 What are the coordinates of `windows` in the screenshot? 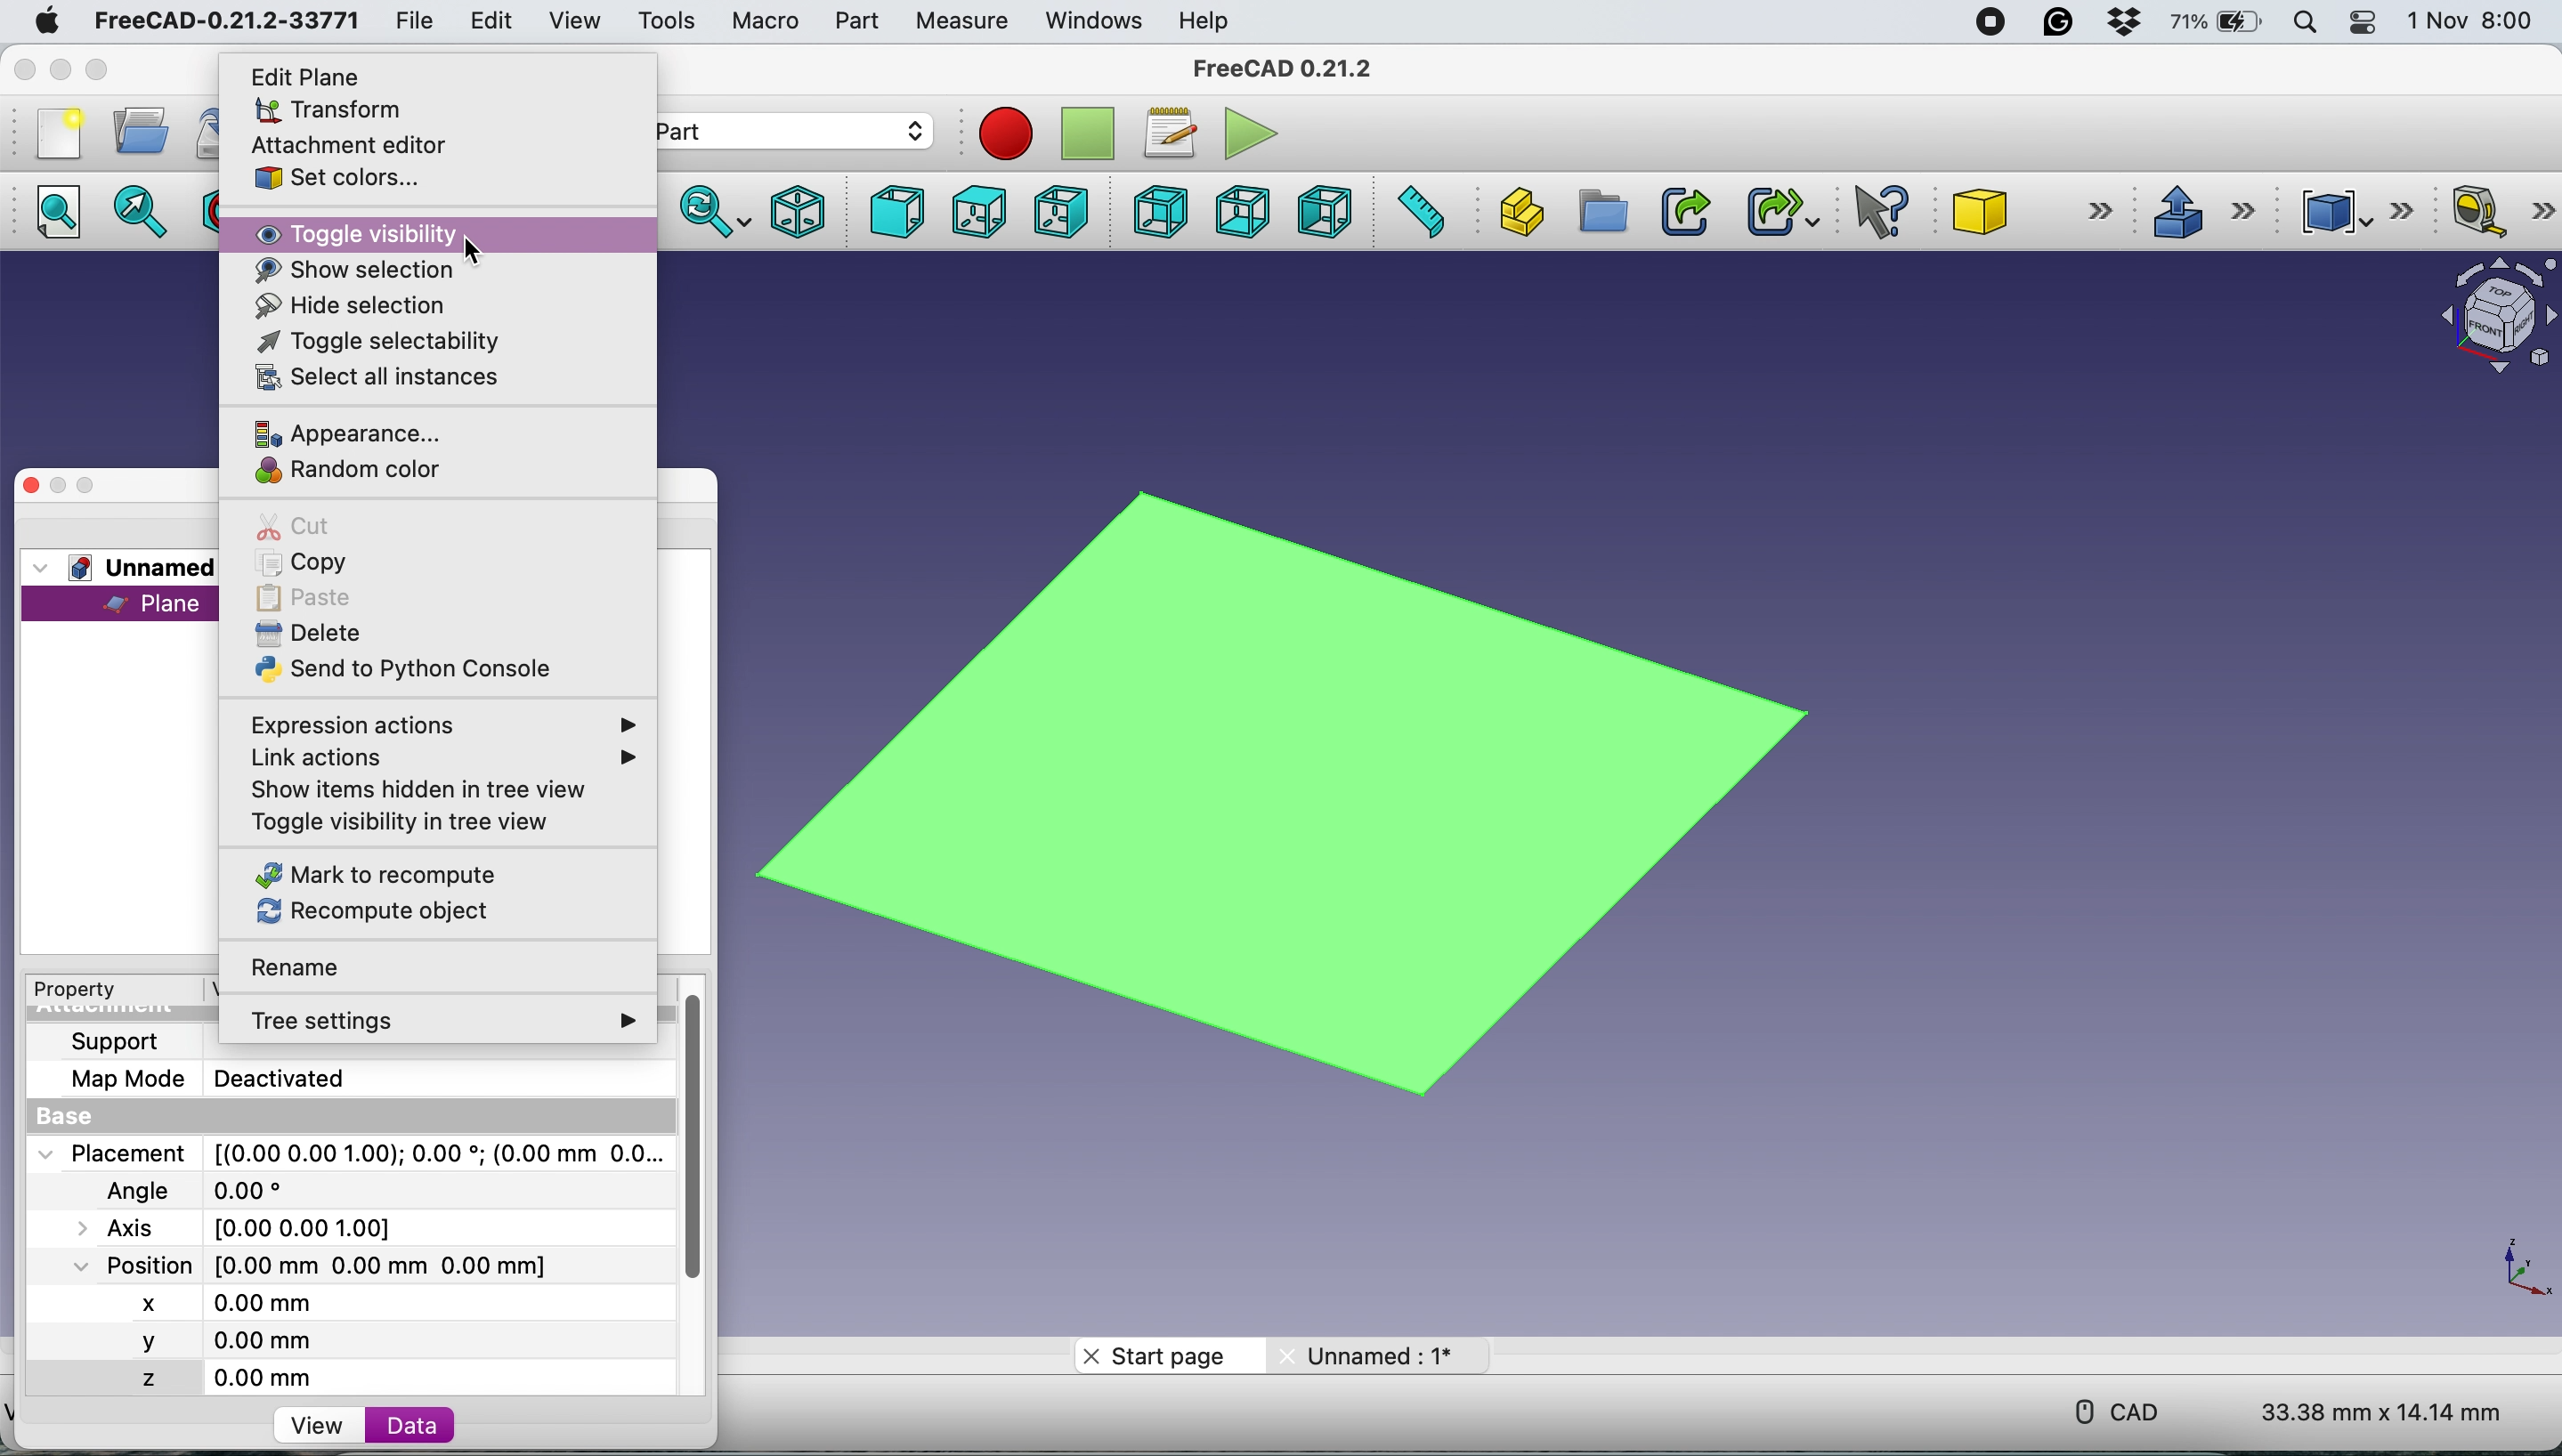 It's located at (1097, 21).